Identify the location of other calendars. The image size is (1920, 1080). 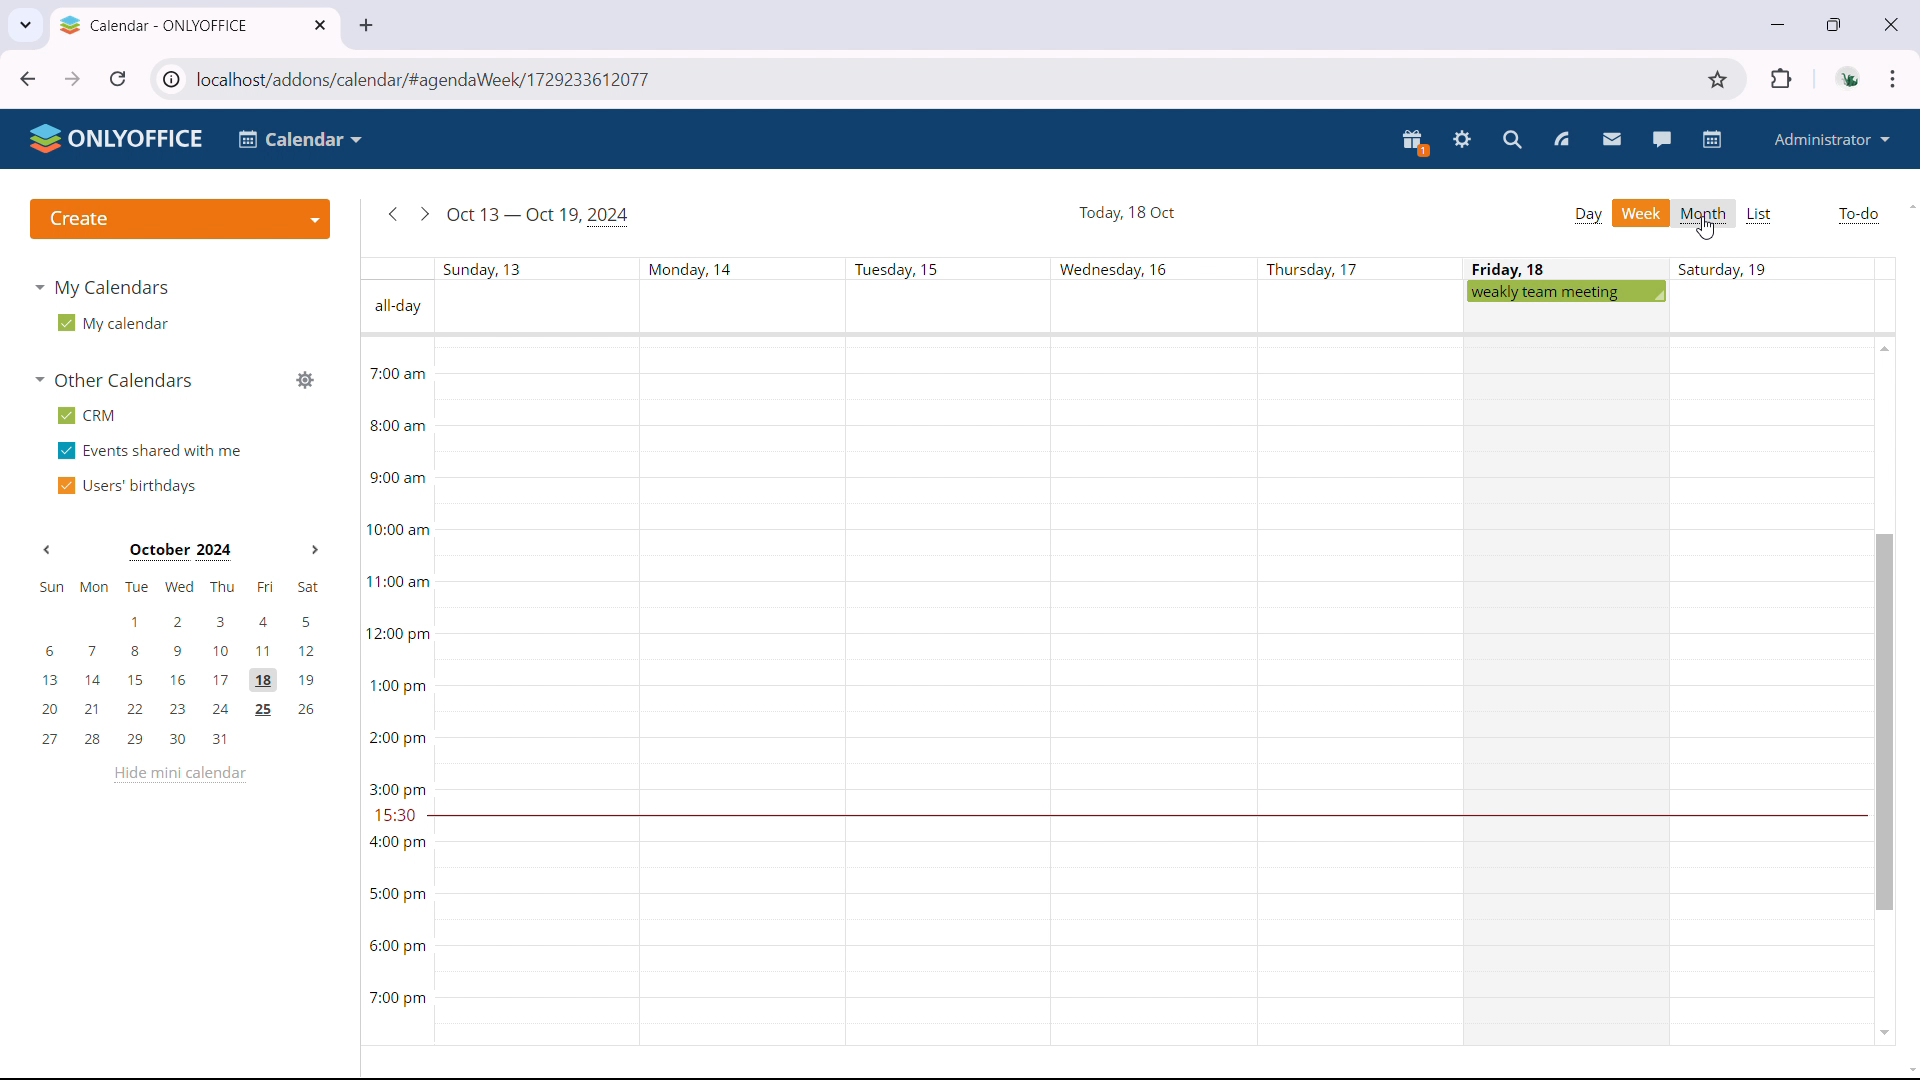
(114, 380).